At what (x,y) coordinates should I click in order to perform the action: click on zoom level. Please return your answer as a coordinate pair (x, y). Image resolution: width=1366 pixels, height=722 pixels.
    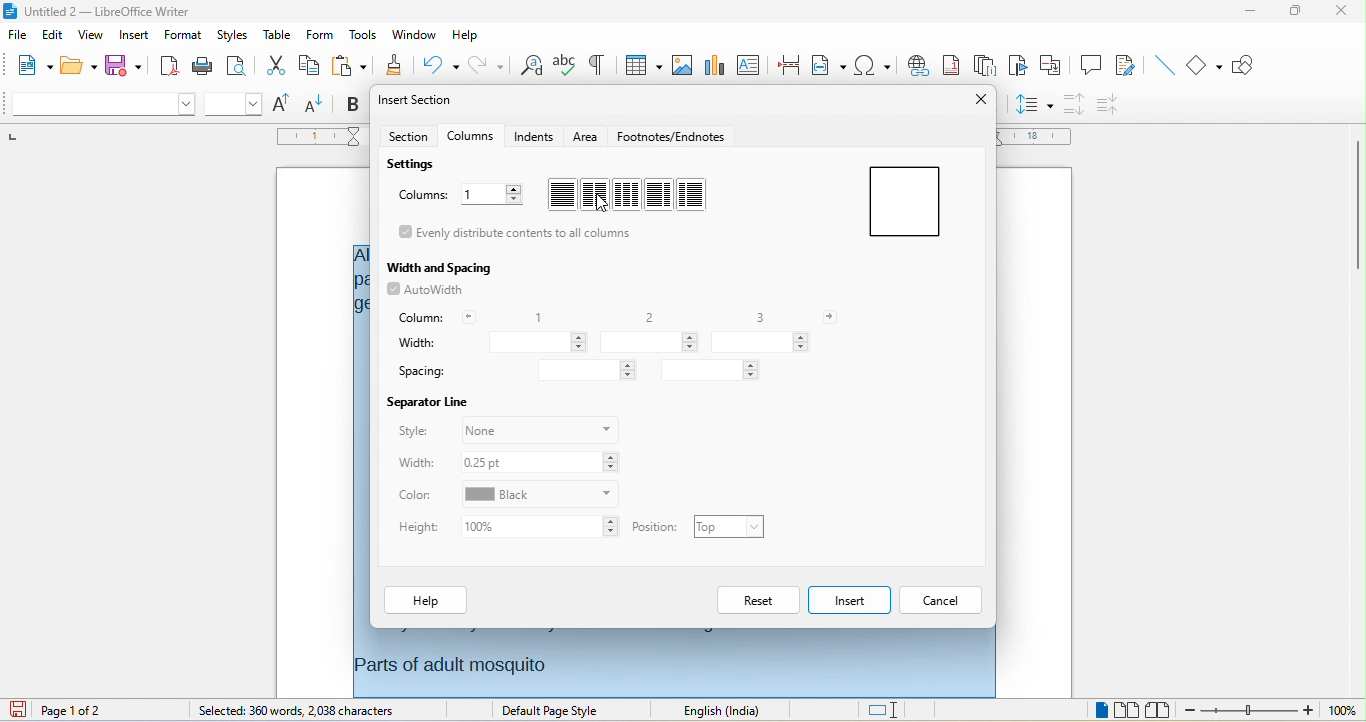
    Looking at the image, I should click on (1342, 711).